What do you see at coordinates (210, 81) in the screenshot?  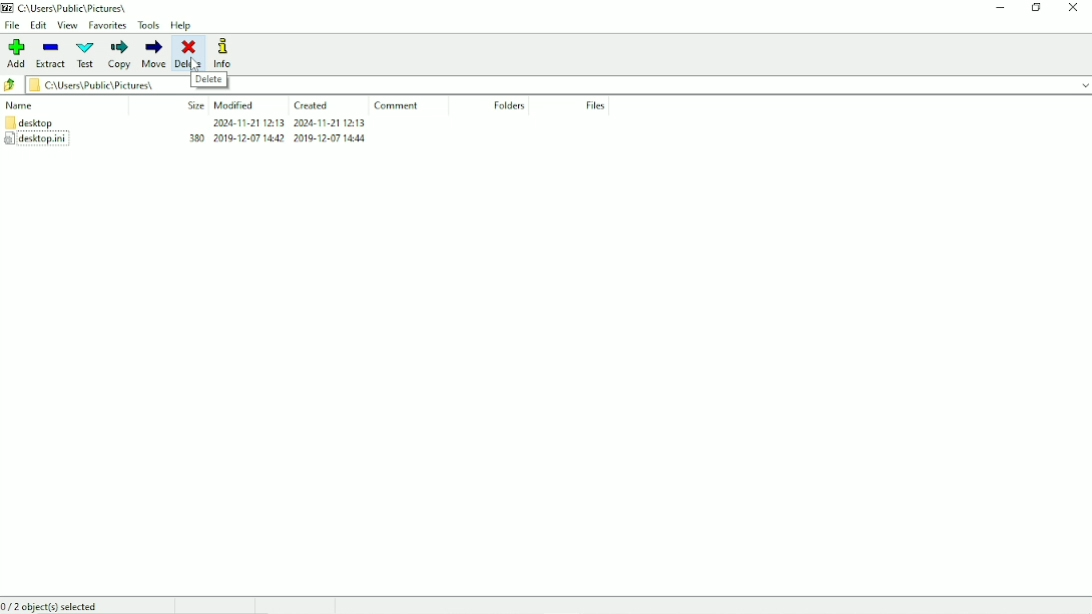 I see `Delete` at bounding box center [210, 81].